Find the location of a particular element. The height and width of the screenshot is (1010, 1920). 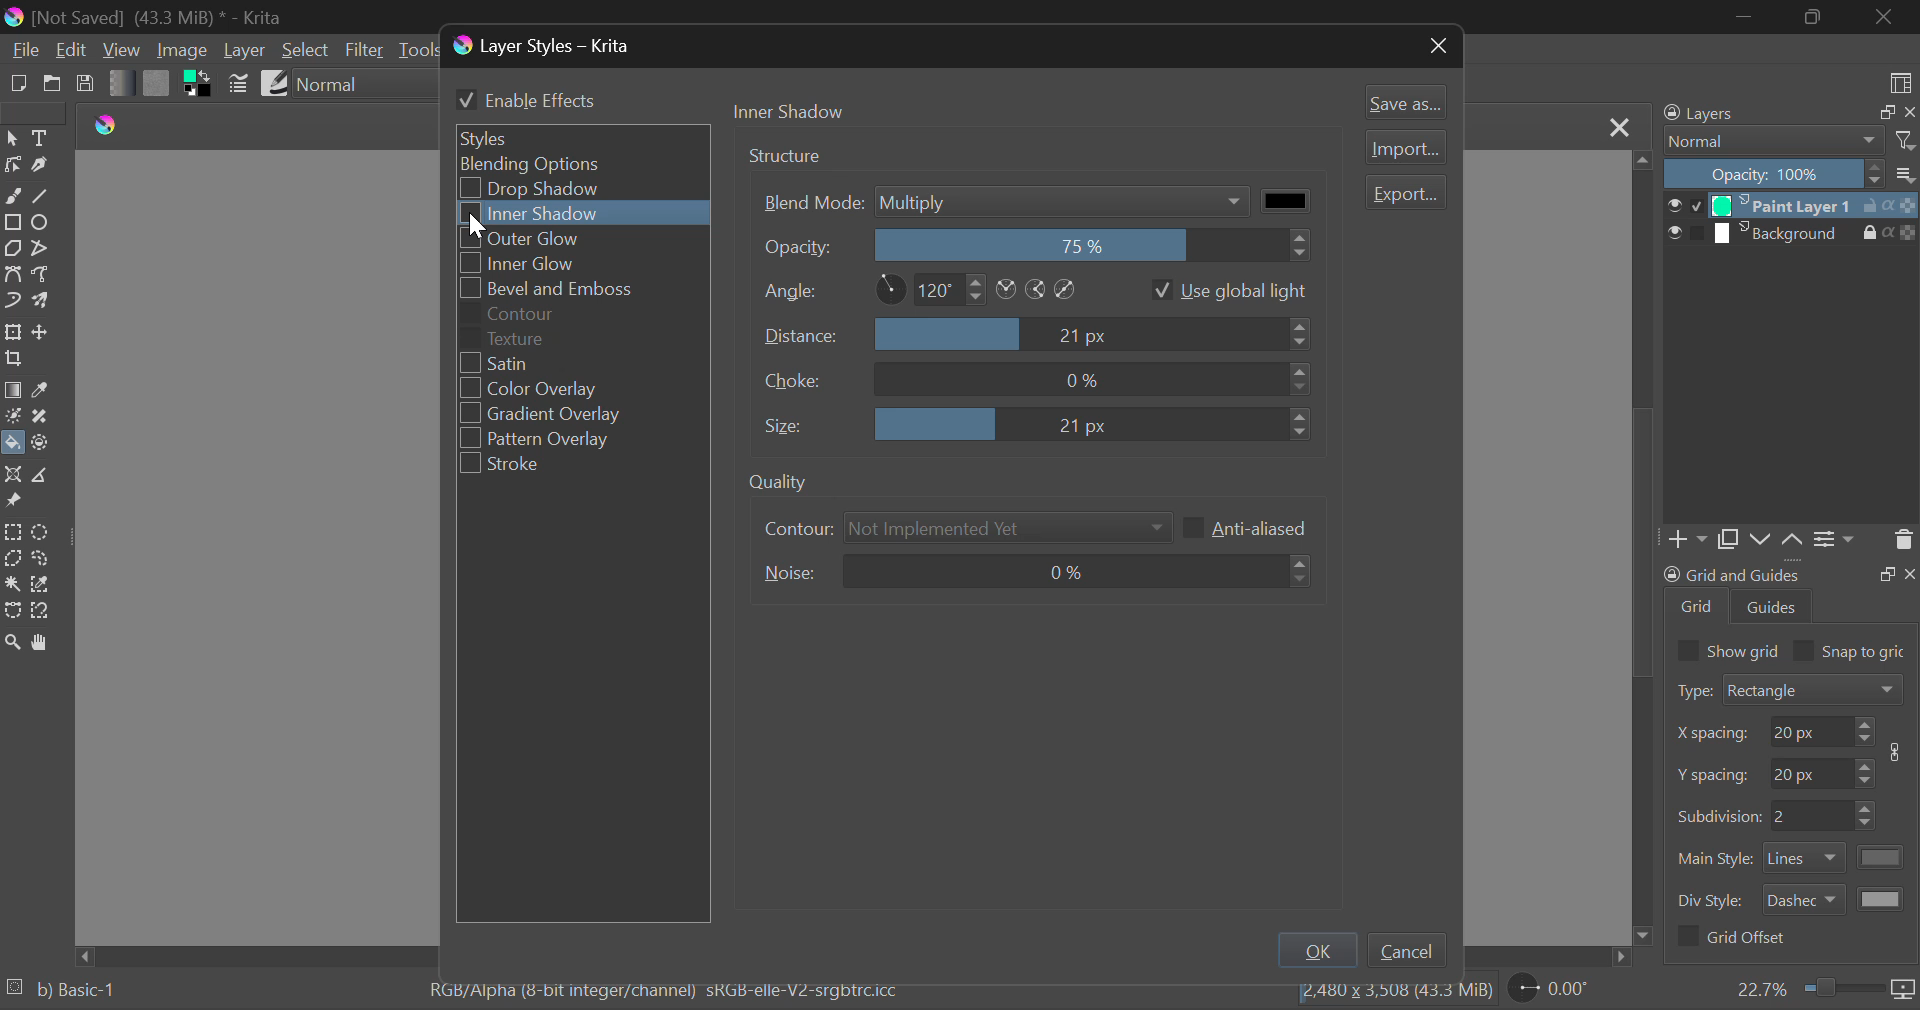

Calligraphic Tool is located at coordinates (41, 165).